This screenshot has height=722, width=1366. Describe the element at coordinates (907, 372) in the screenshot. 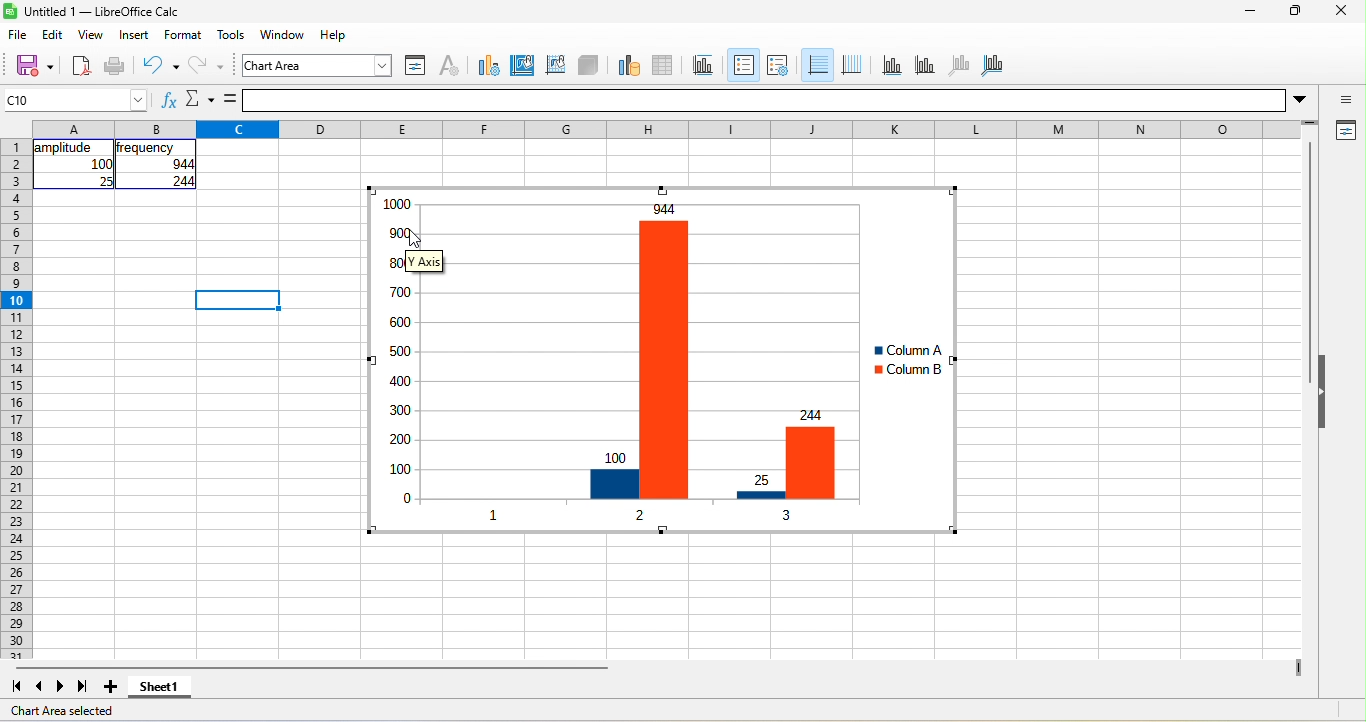

I see `column b` at that location.